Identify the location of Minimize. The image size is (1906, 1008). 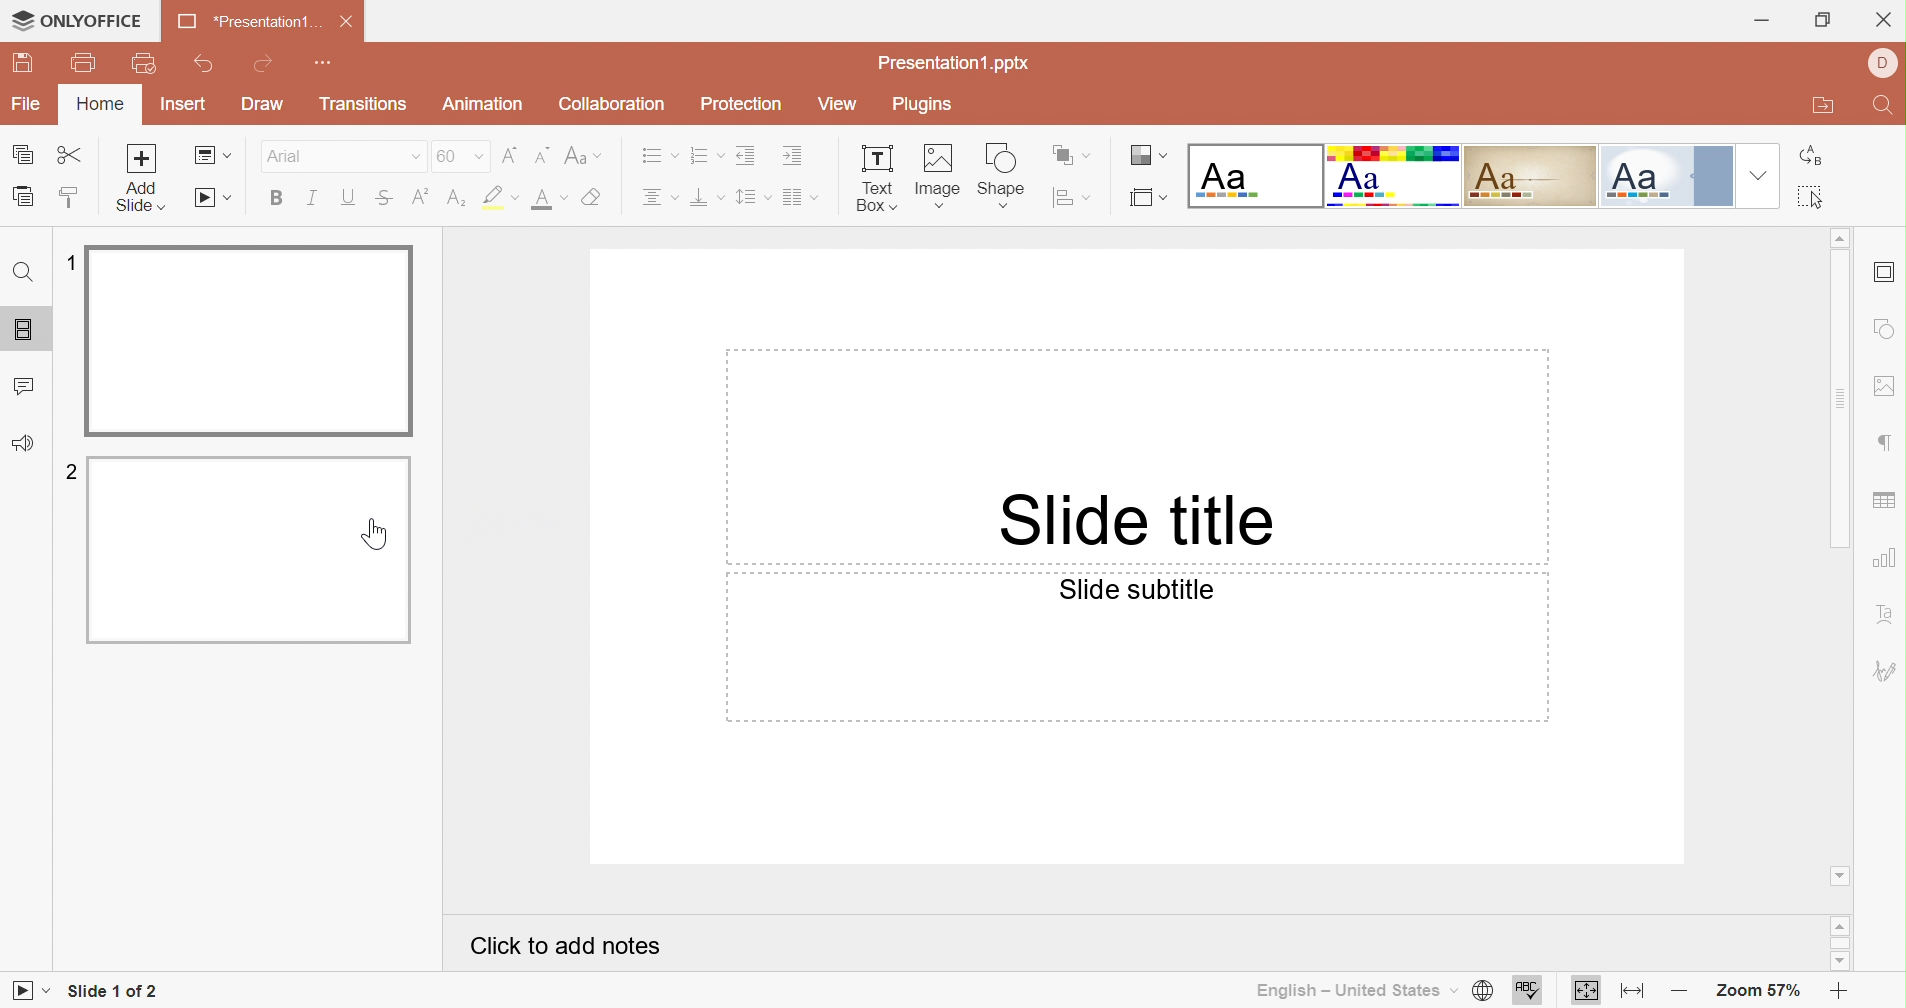
(1761, 19).